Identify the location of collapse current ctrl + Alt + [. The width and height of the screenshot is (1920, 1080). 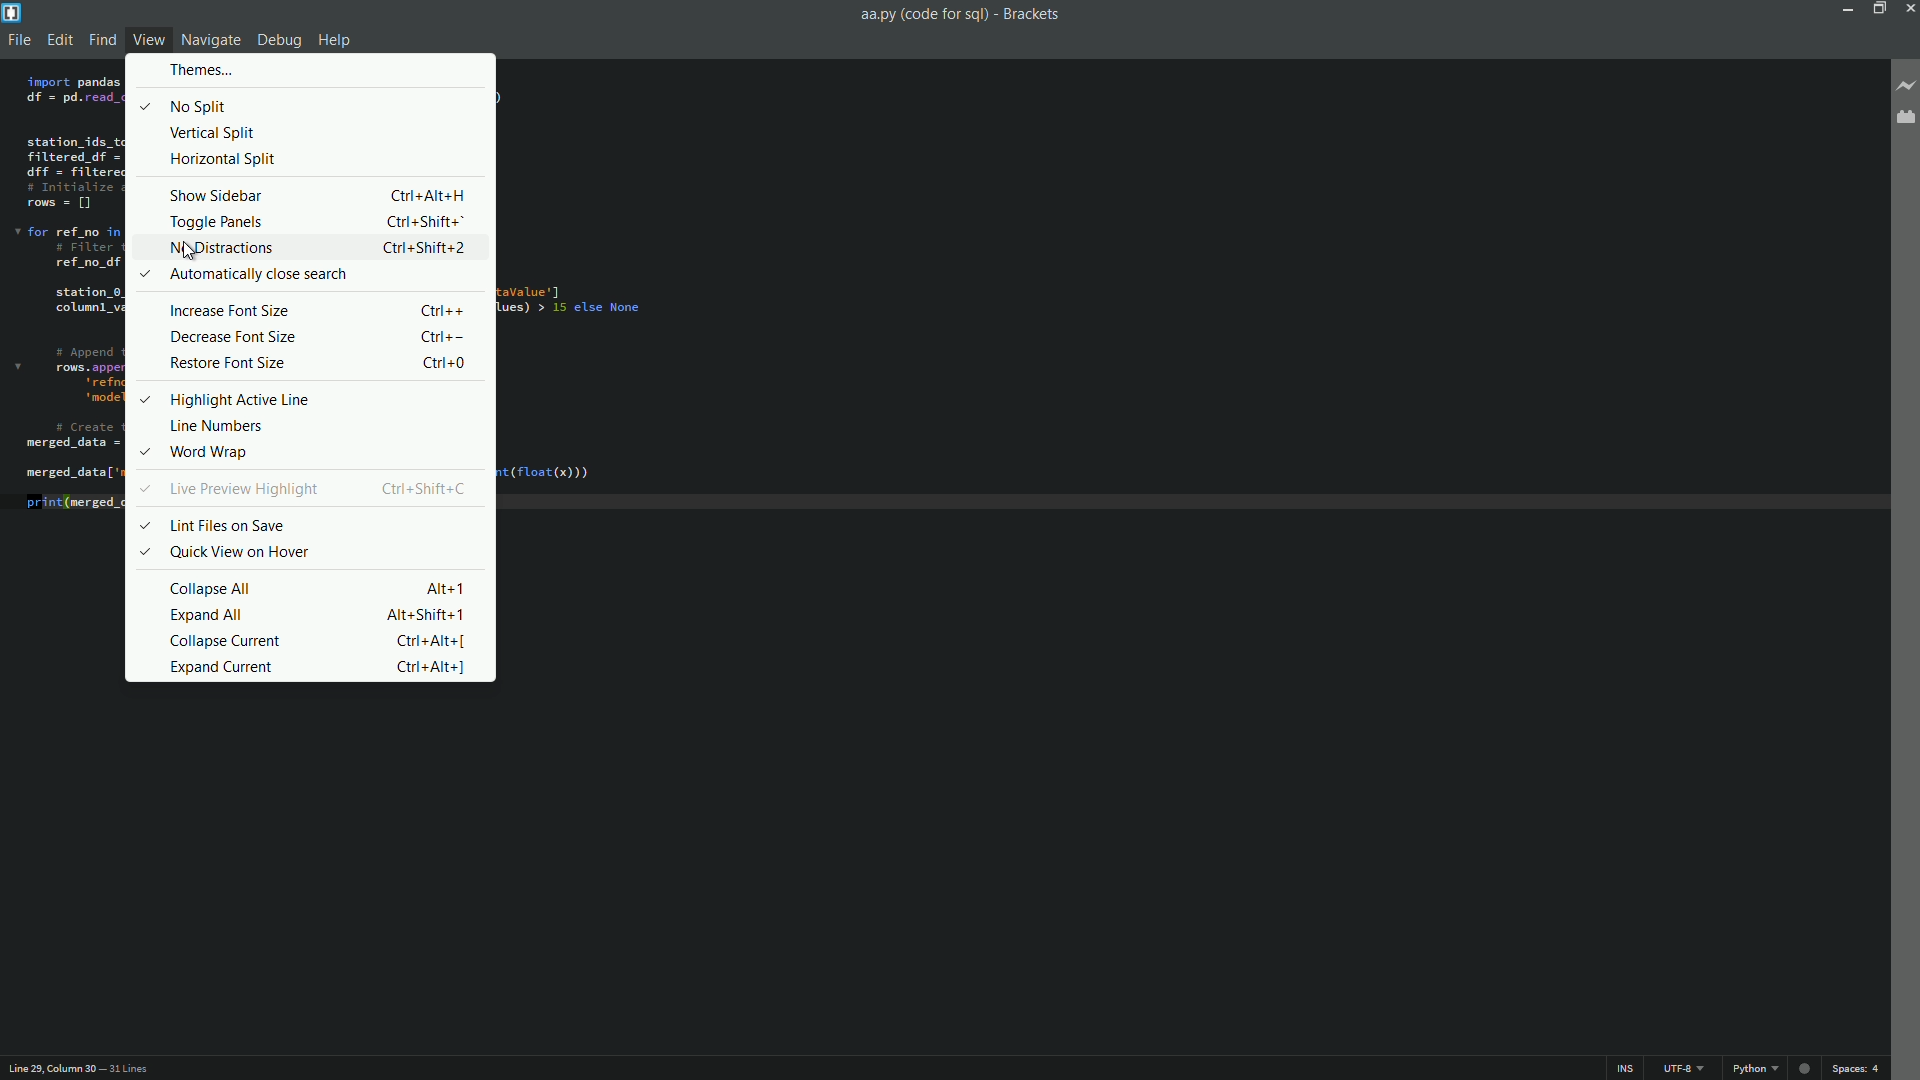
(318, 641).